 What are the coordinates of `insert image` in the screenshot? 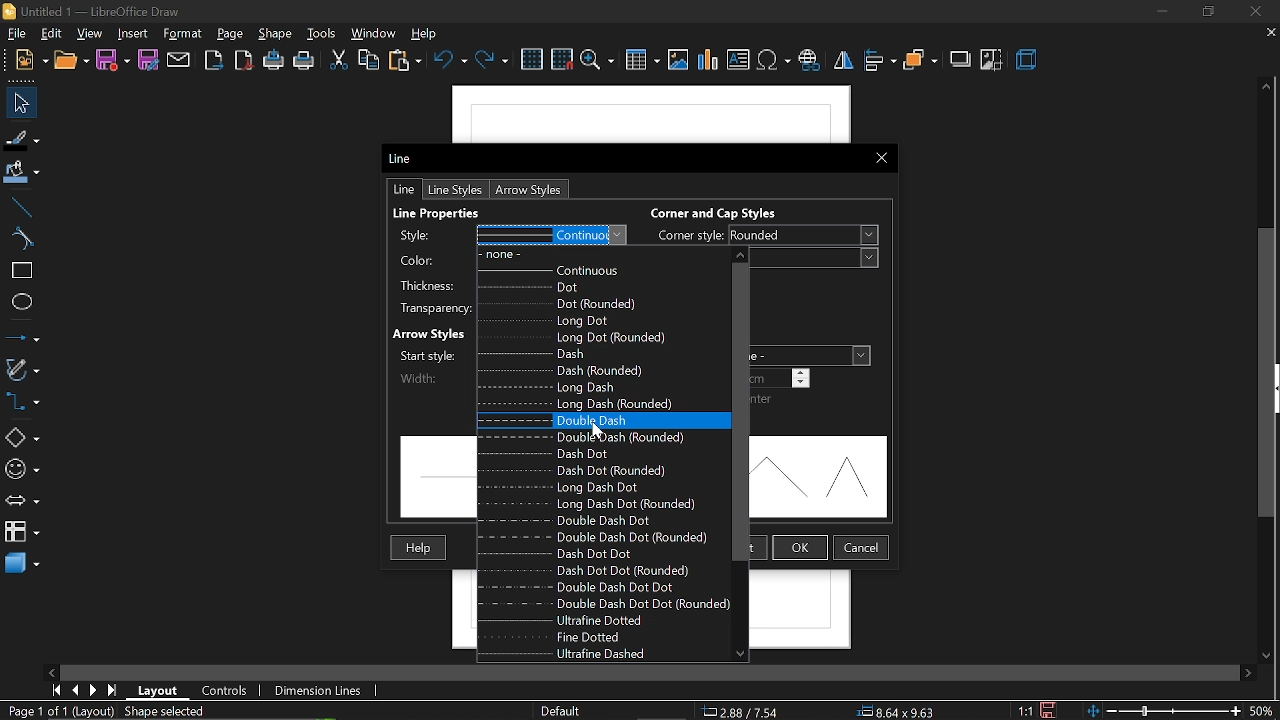 It's located at (679, 61).